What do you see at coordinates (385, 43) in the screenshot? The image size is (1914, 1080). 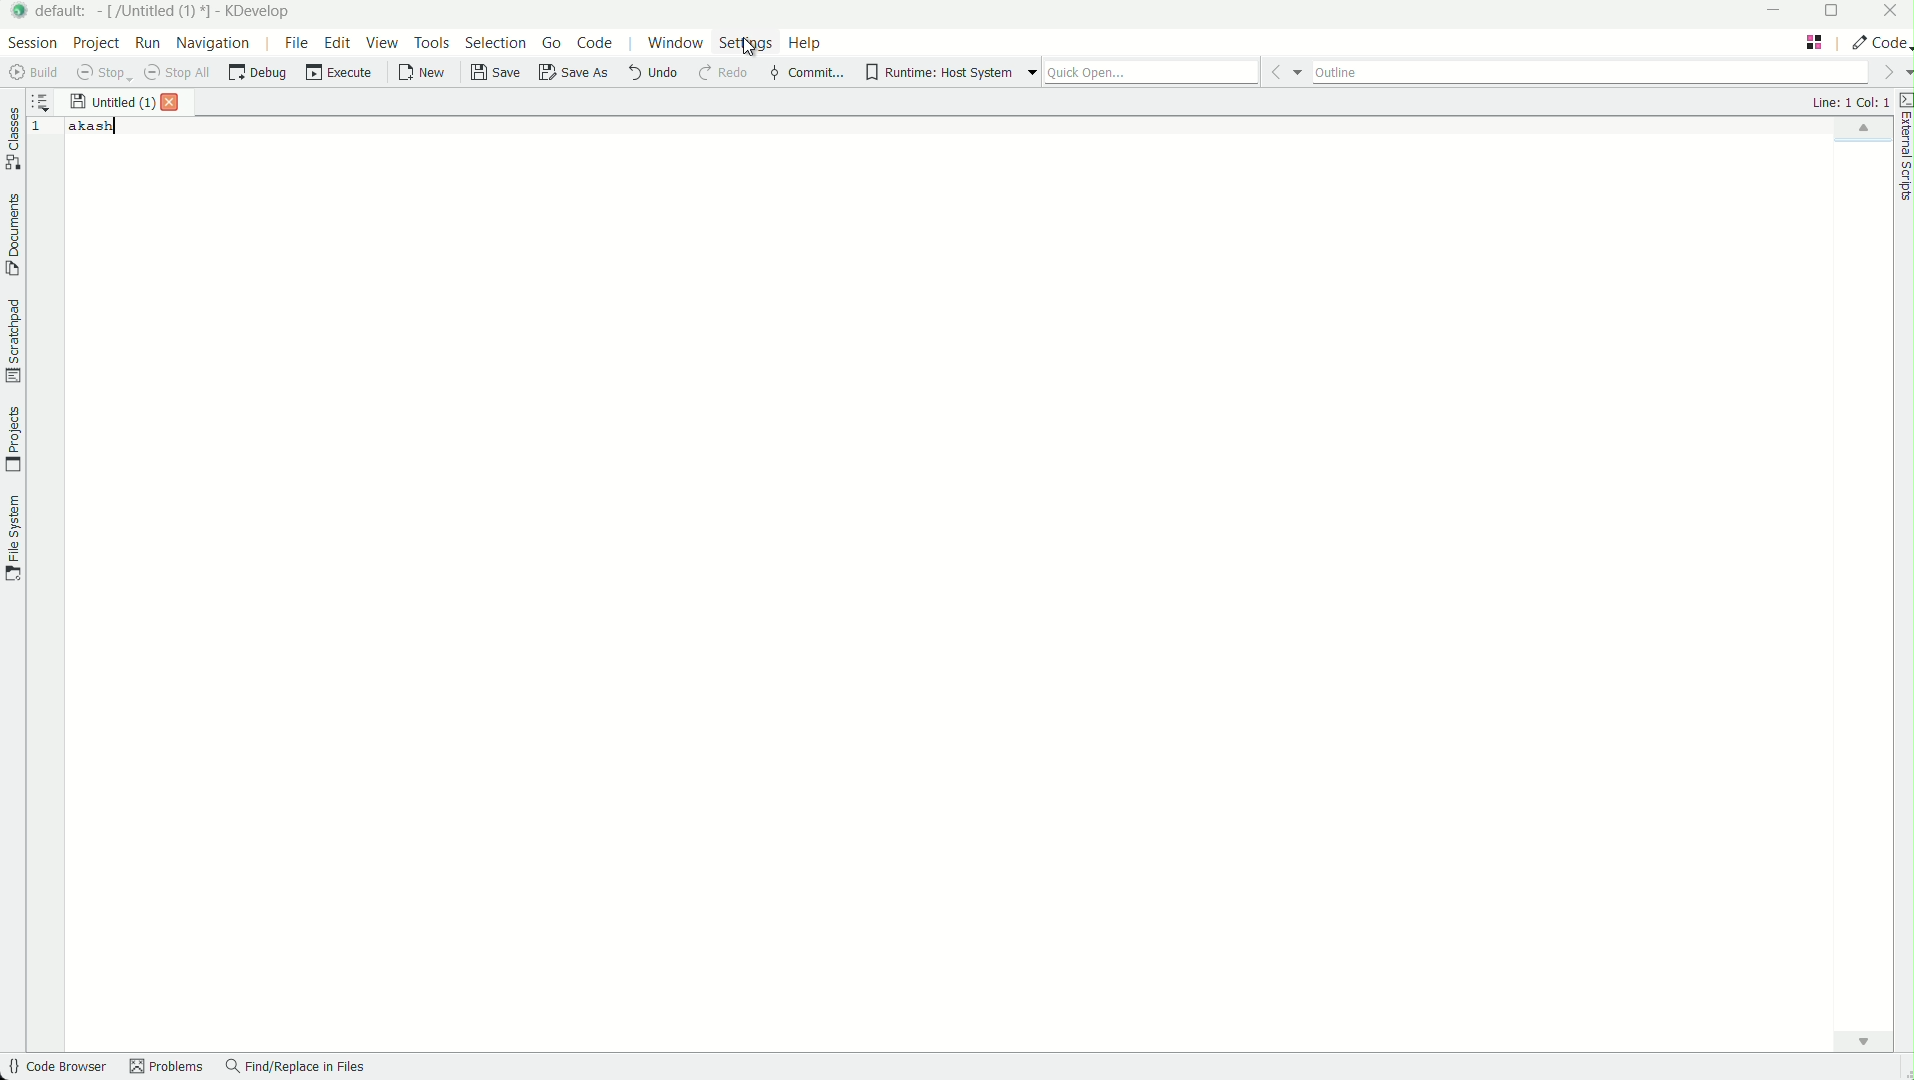 I see `view menu` at bounding box center [385, 43].